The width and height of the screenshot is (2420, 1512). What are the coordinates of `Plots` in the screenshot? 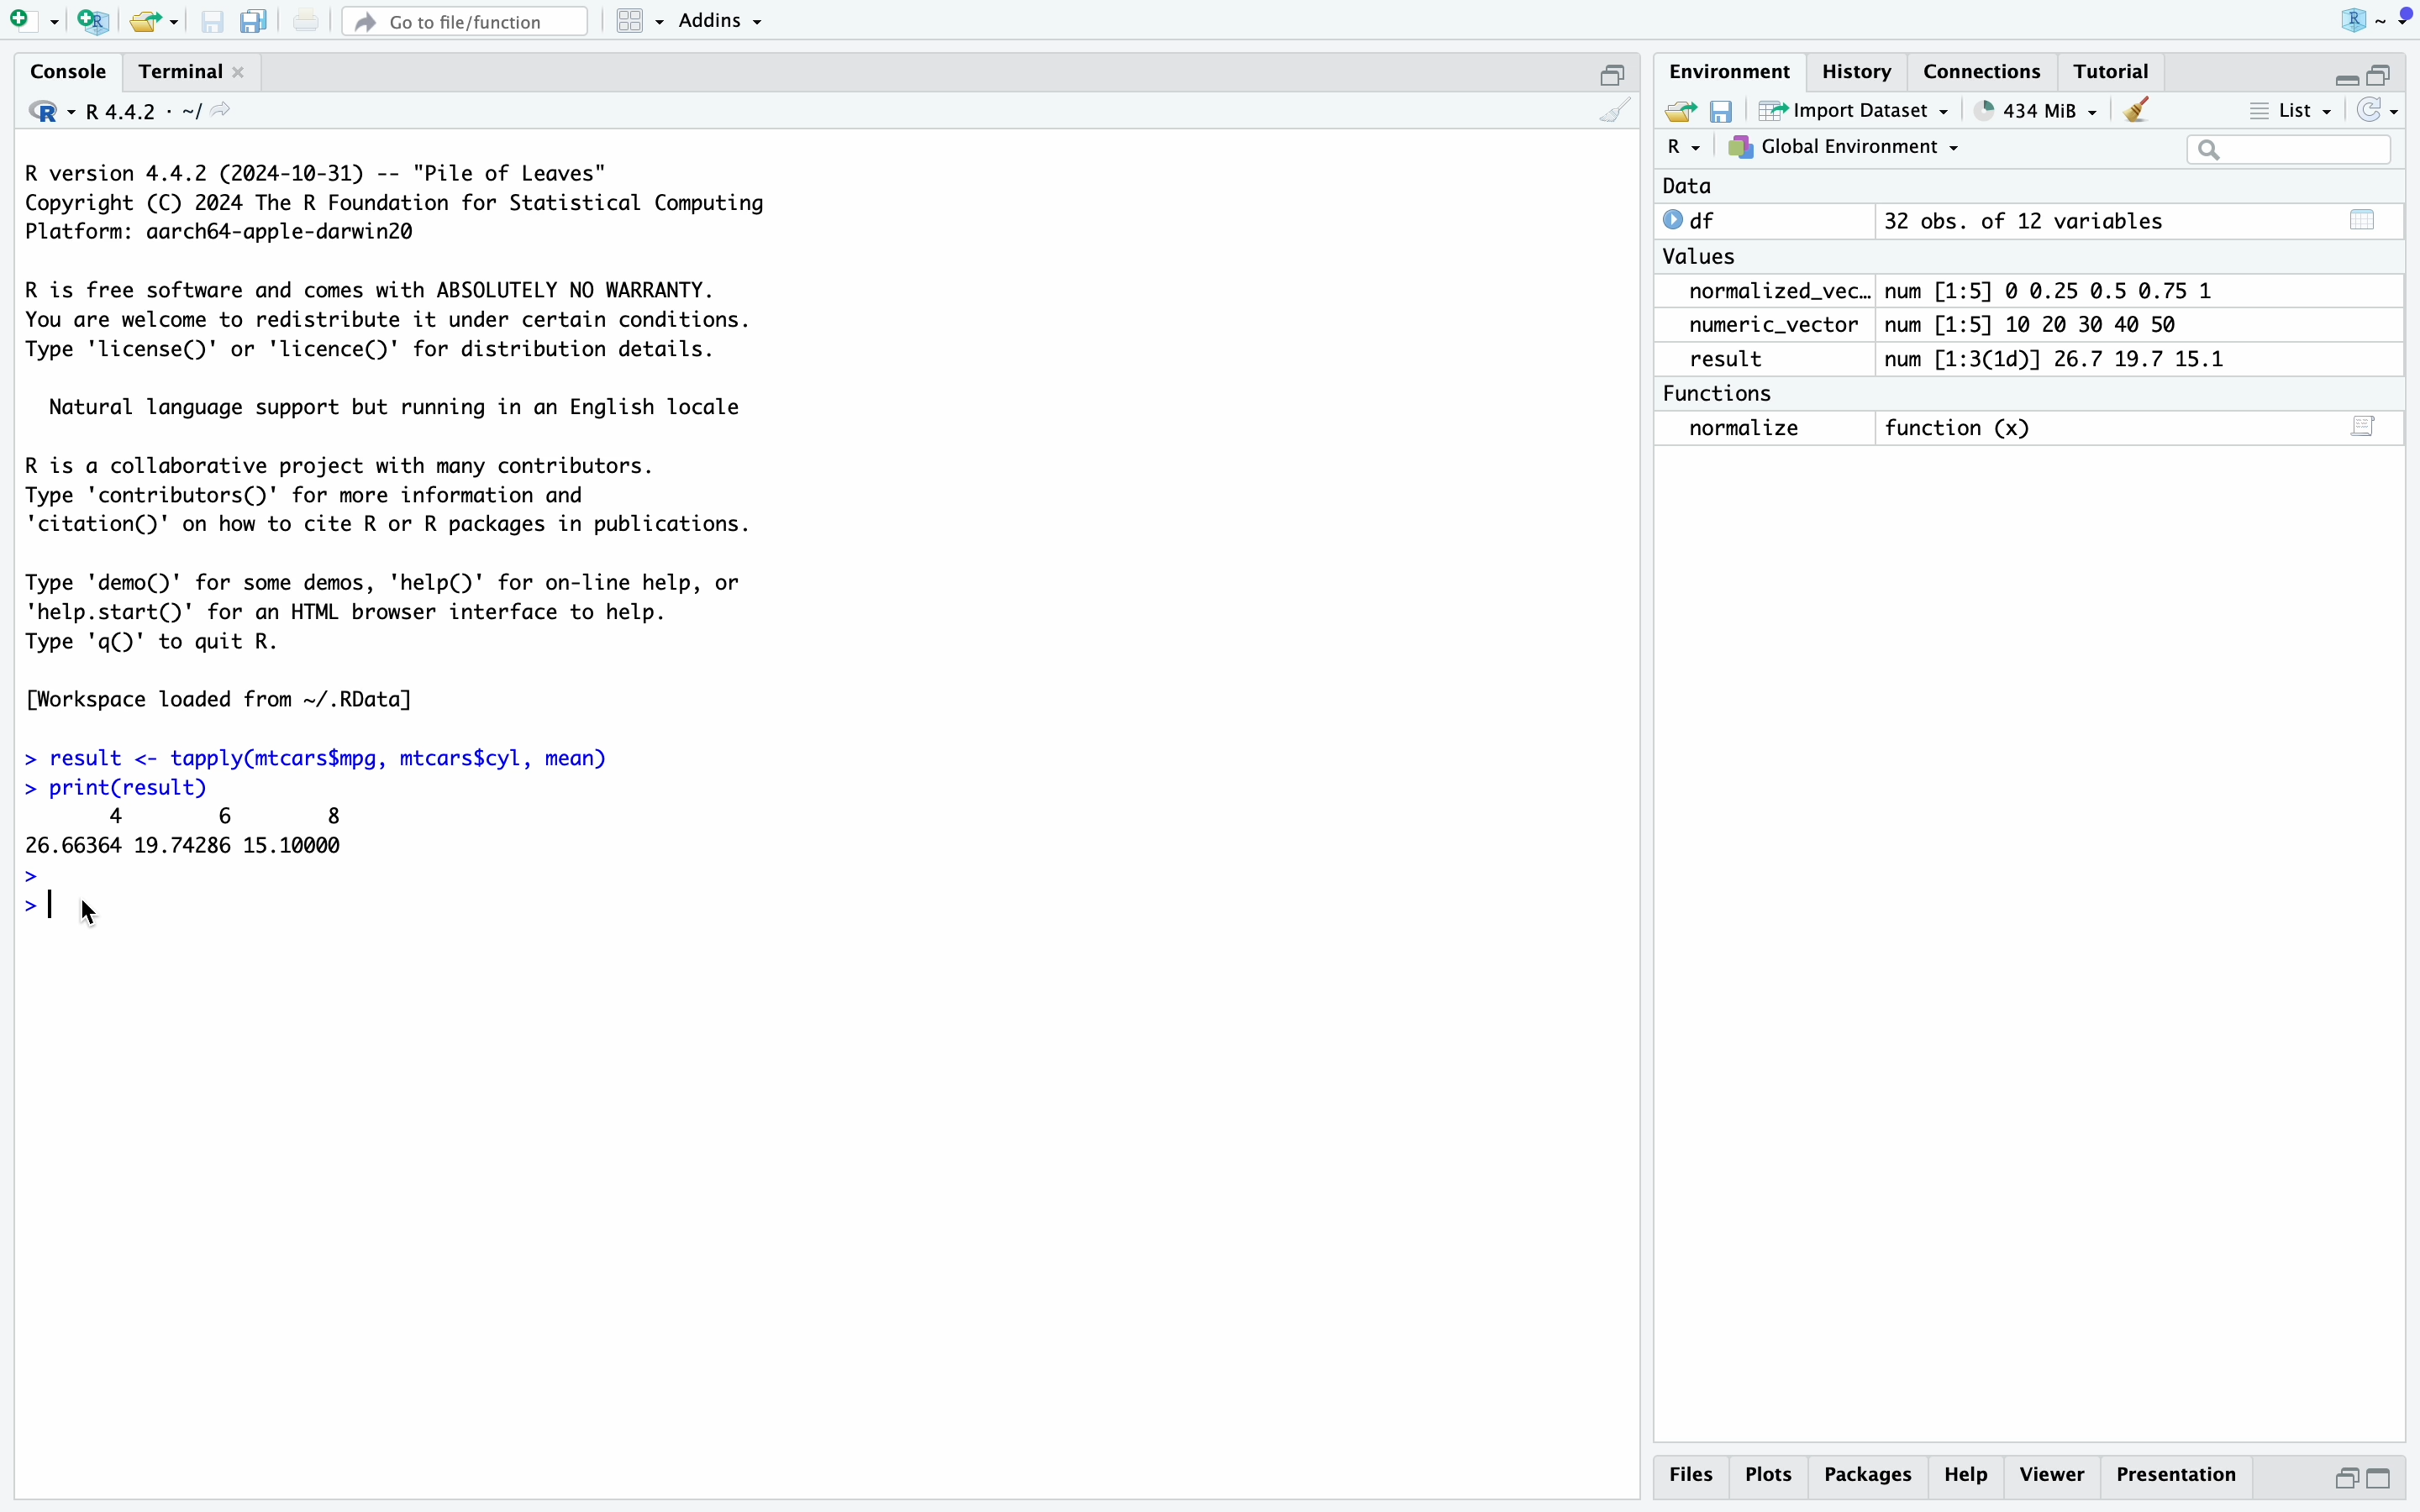 It's located at (1769, 1475).